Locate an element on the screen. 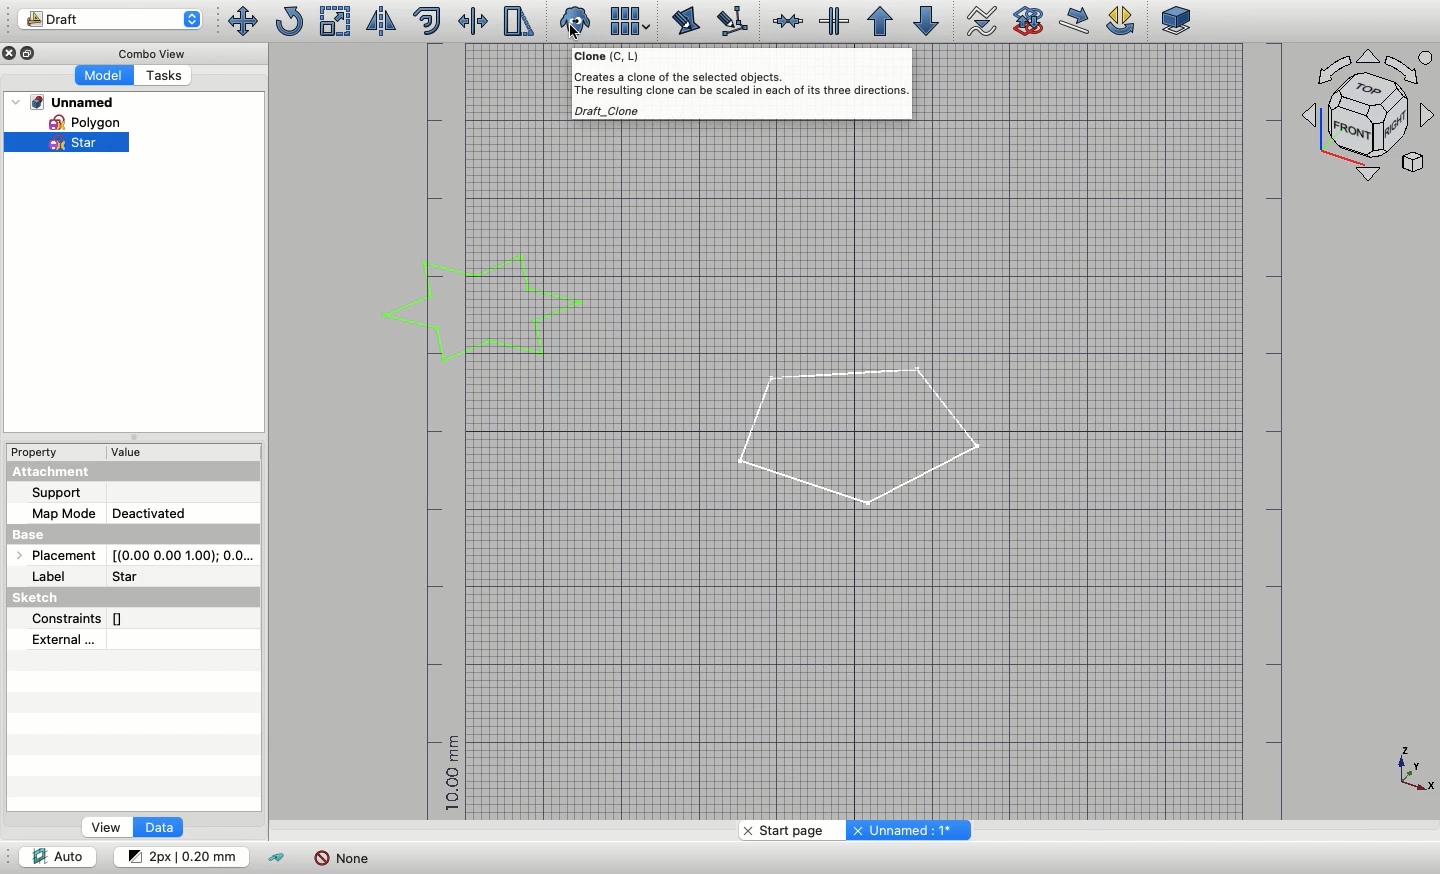 Image resolution: width=1440 pixels, height=874 pixels. None is located at coordinates (342, 858).